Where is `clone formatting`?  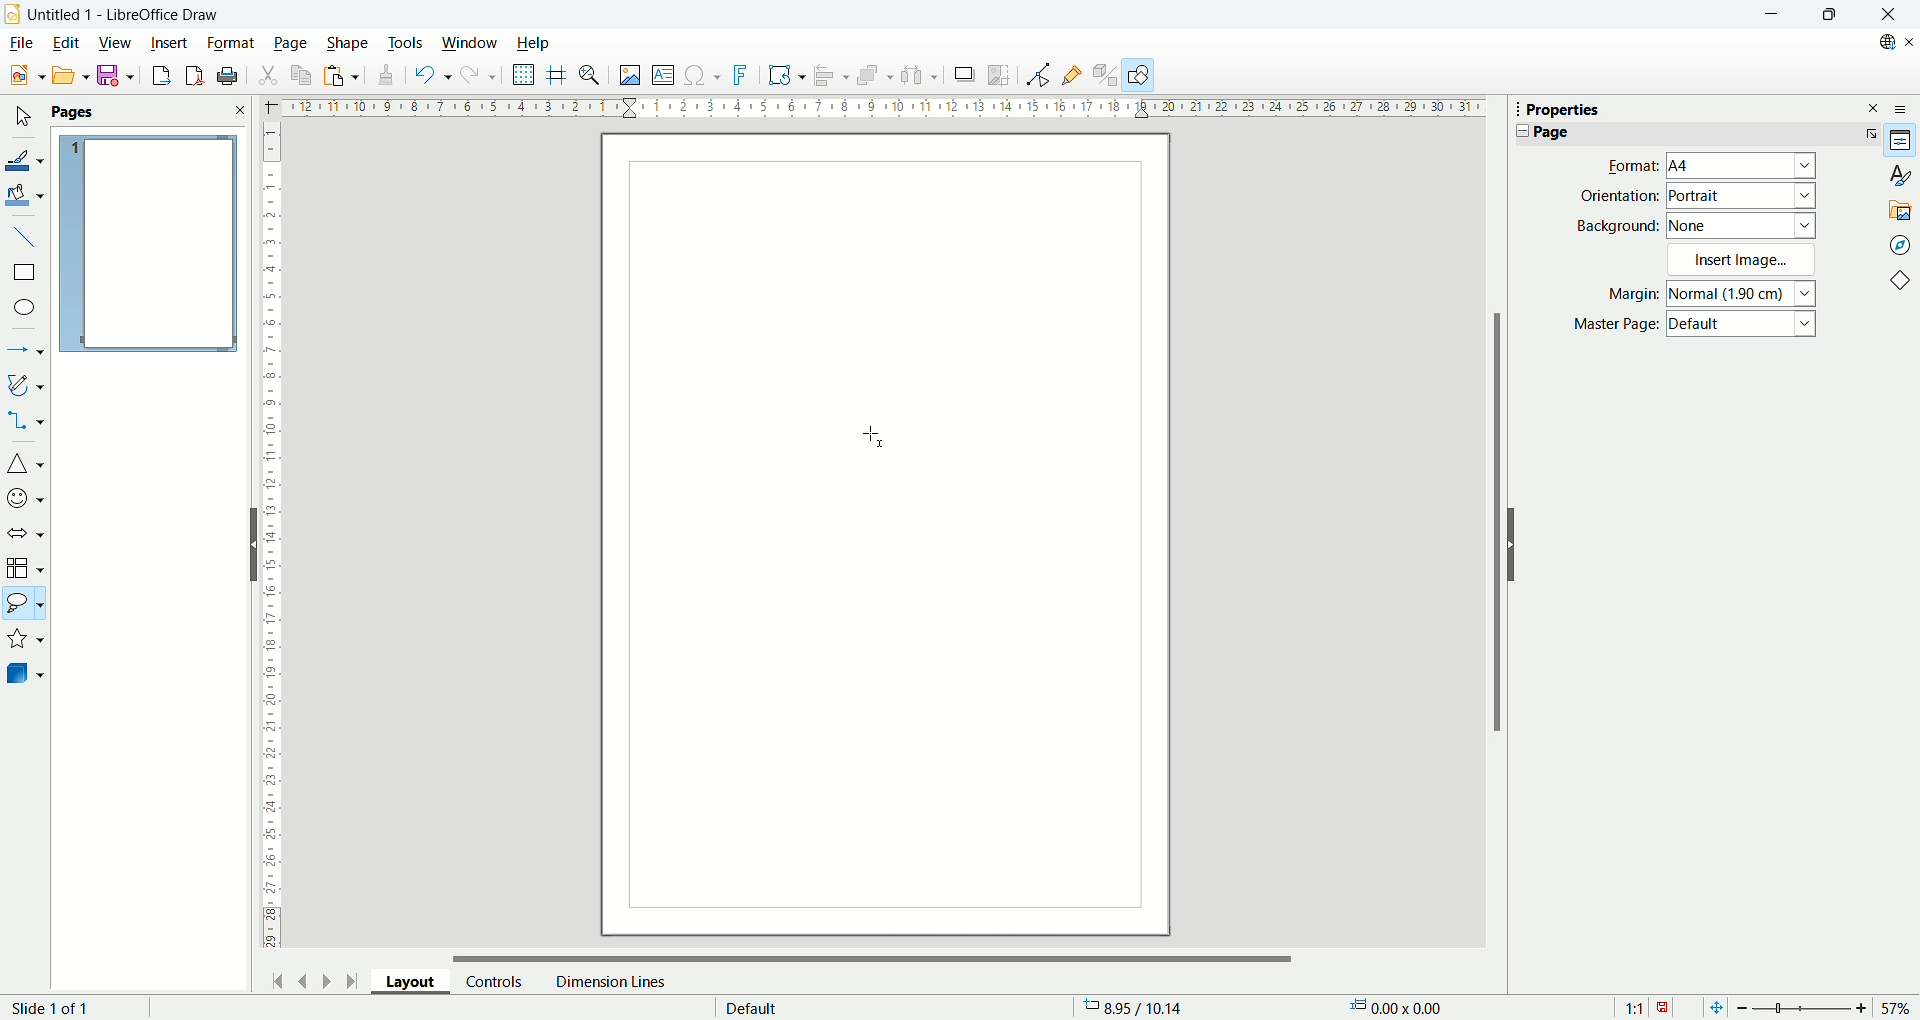
clone formatting is located at coordinates (383, 76).